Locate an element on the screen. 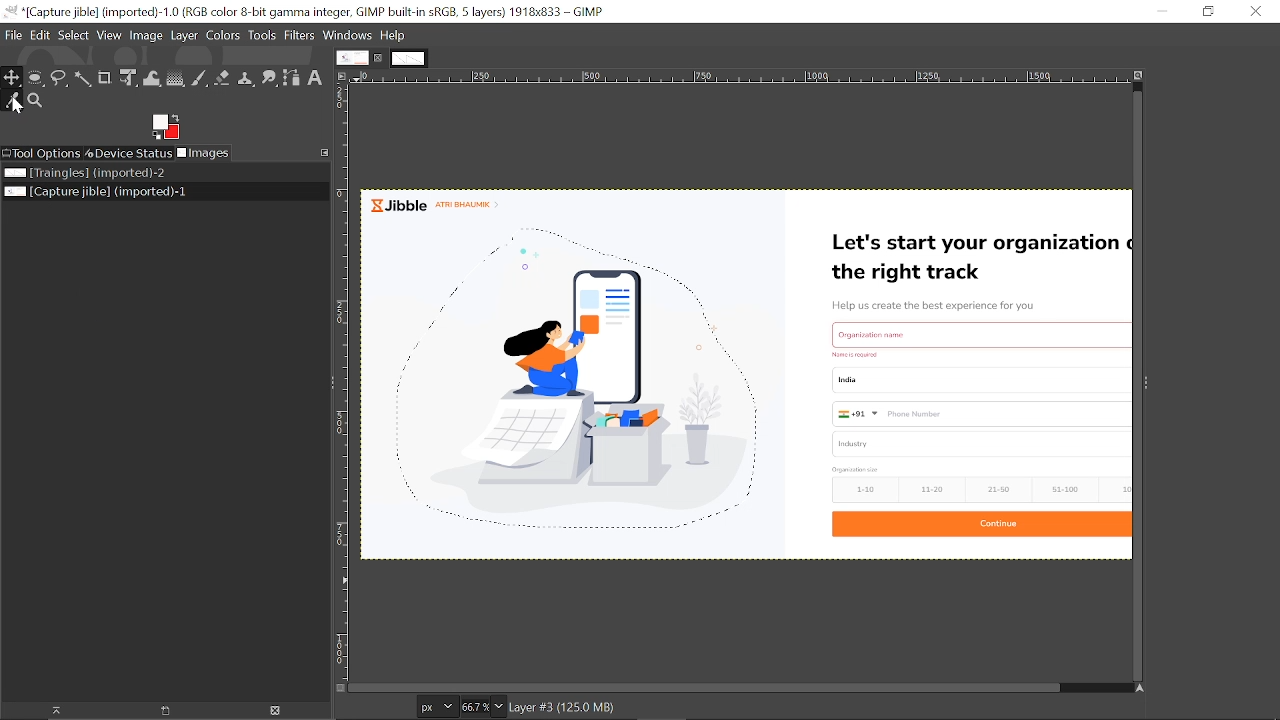 The height and width of the screenshot is (720, 1280). Gradient tool is located at coordinates (176, 78).